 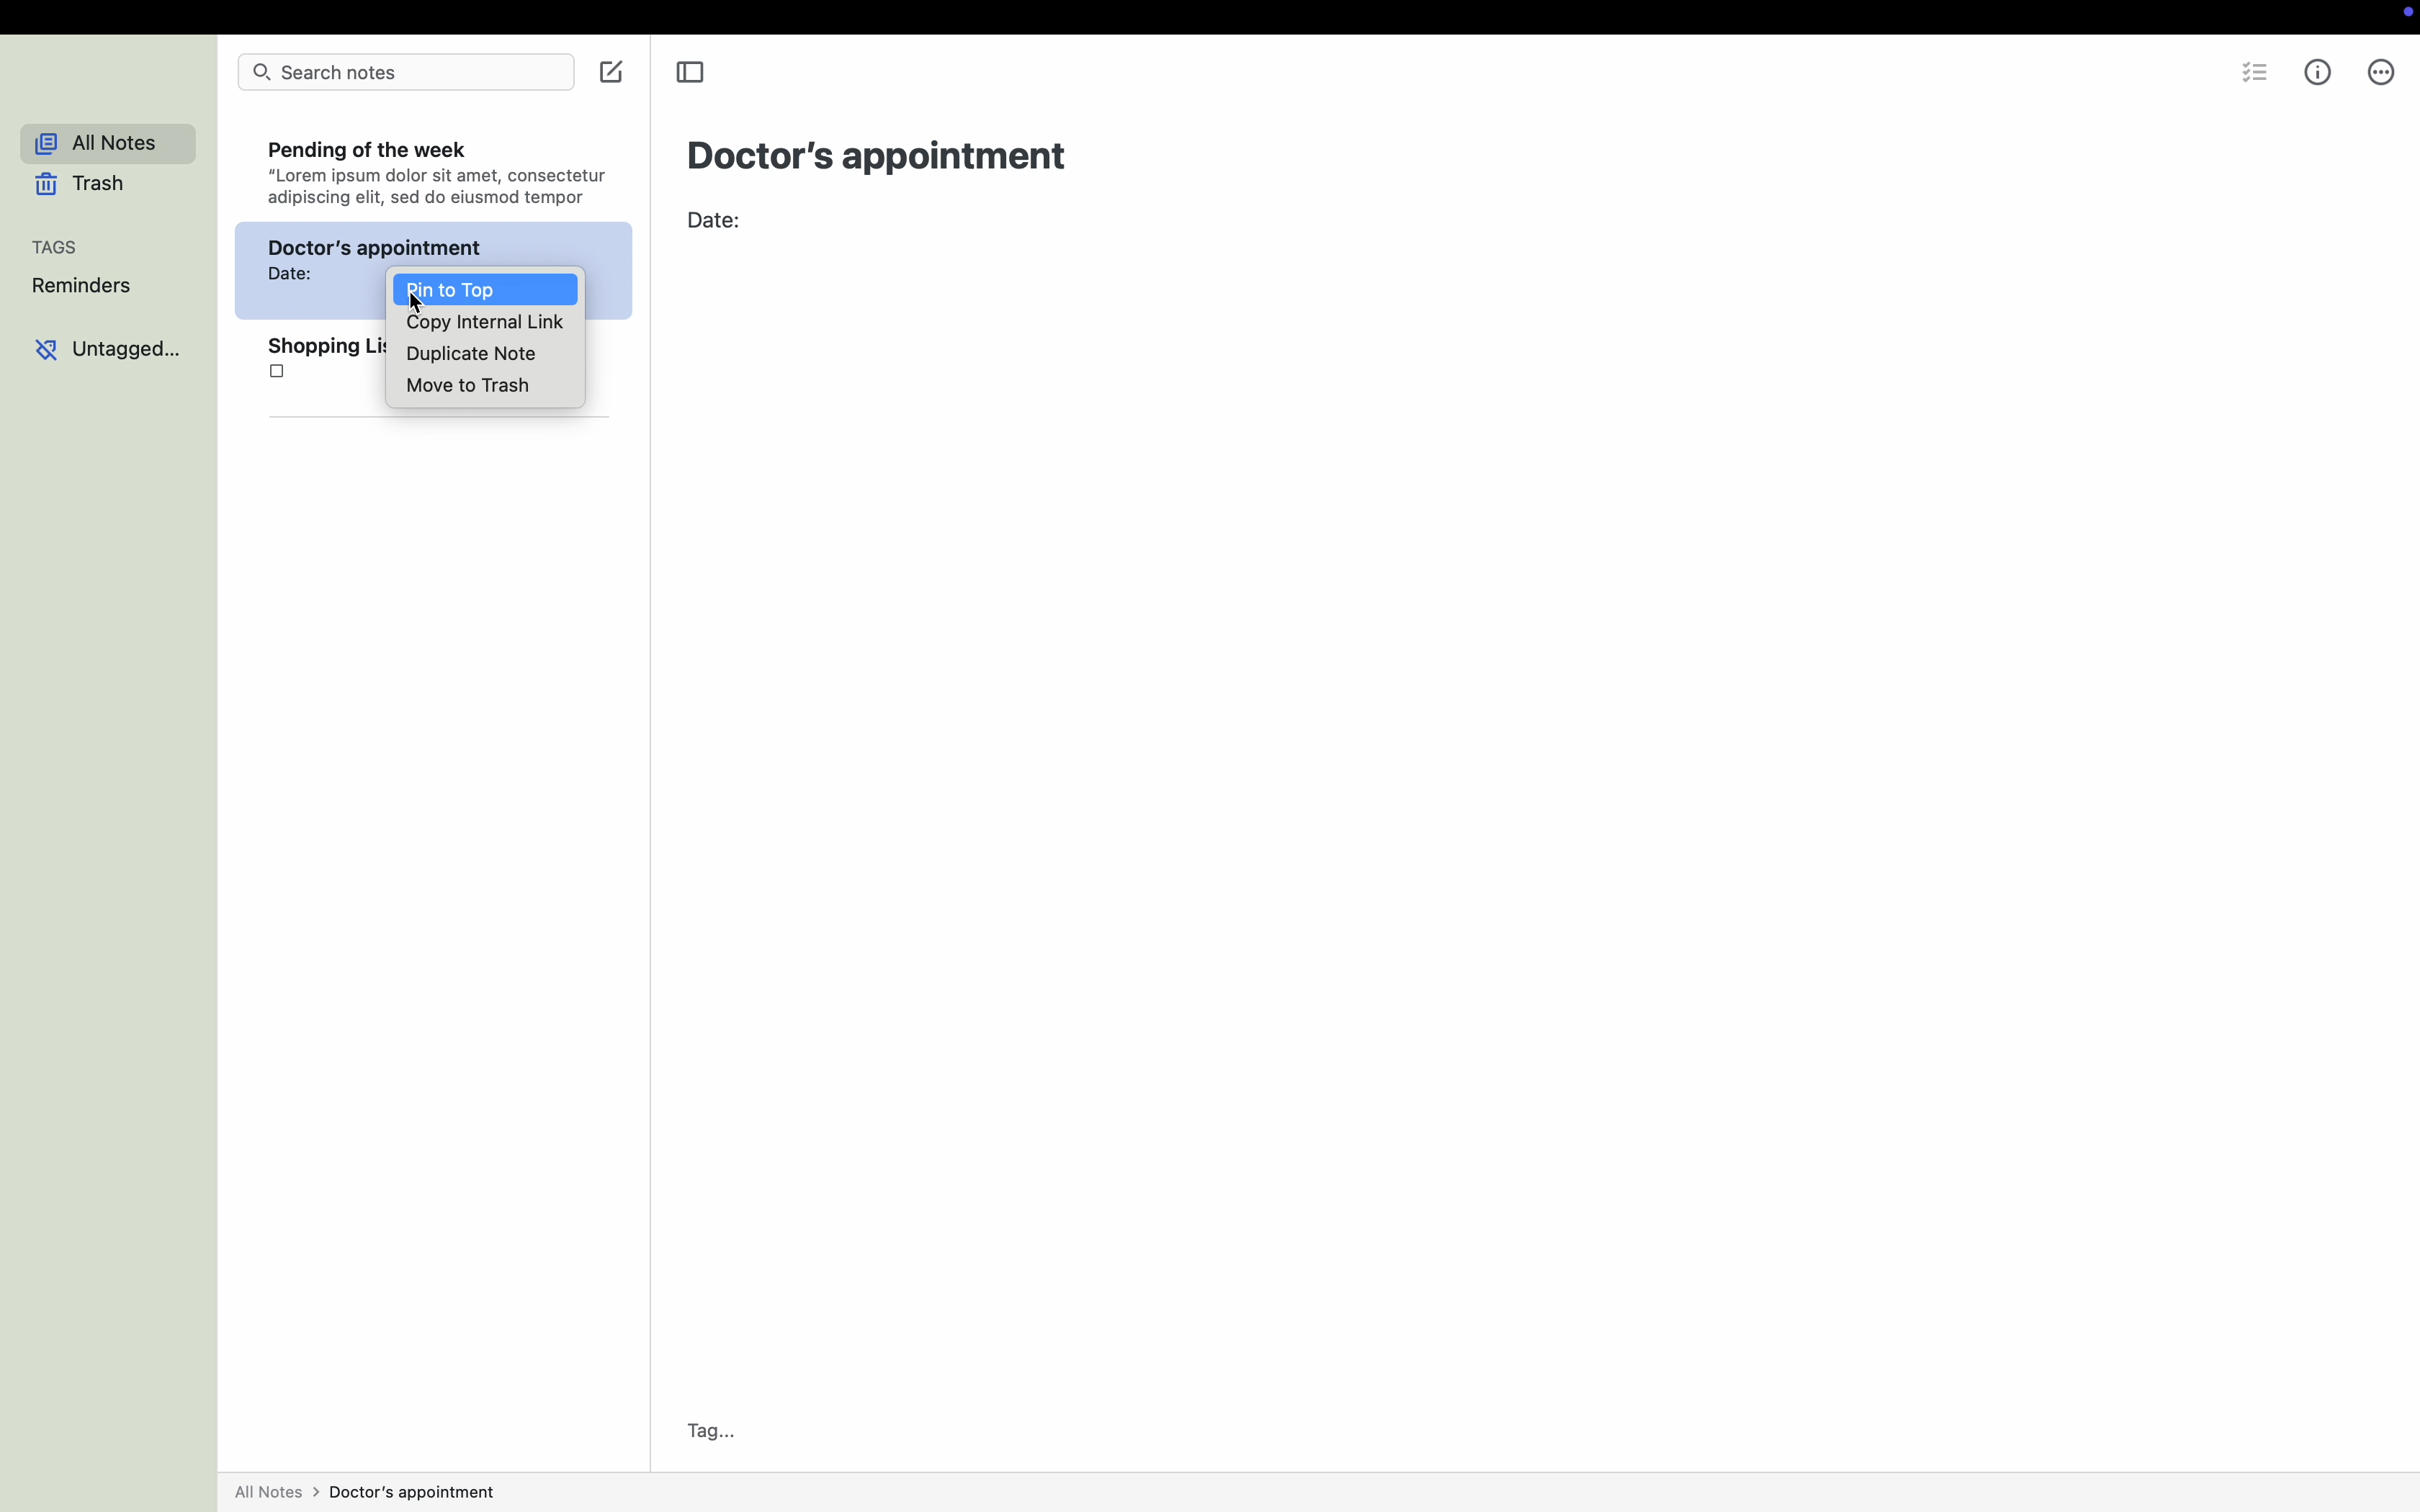 What do you see at coordinates (719, 215) in the screenshot?
I see `date` at bounding box center [719, 215].